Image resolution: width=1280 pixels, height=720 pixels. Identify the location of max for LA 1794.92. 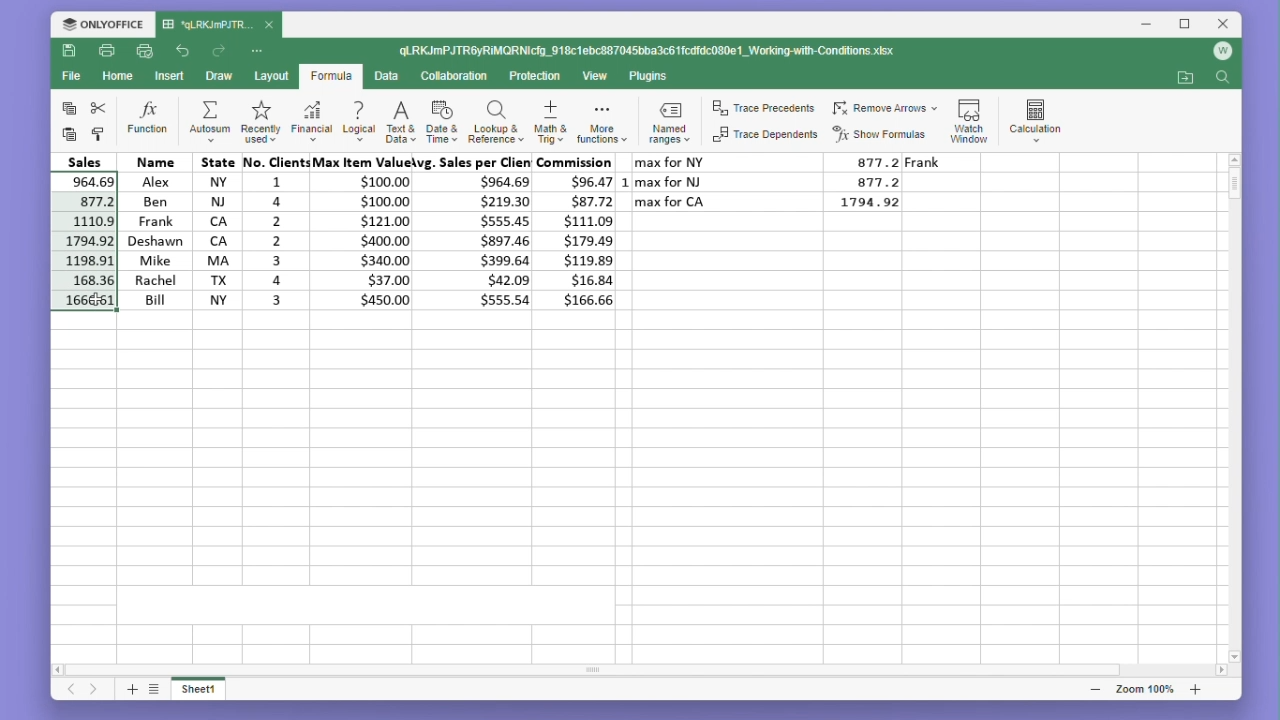
(777, 205).